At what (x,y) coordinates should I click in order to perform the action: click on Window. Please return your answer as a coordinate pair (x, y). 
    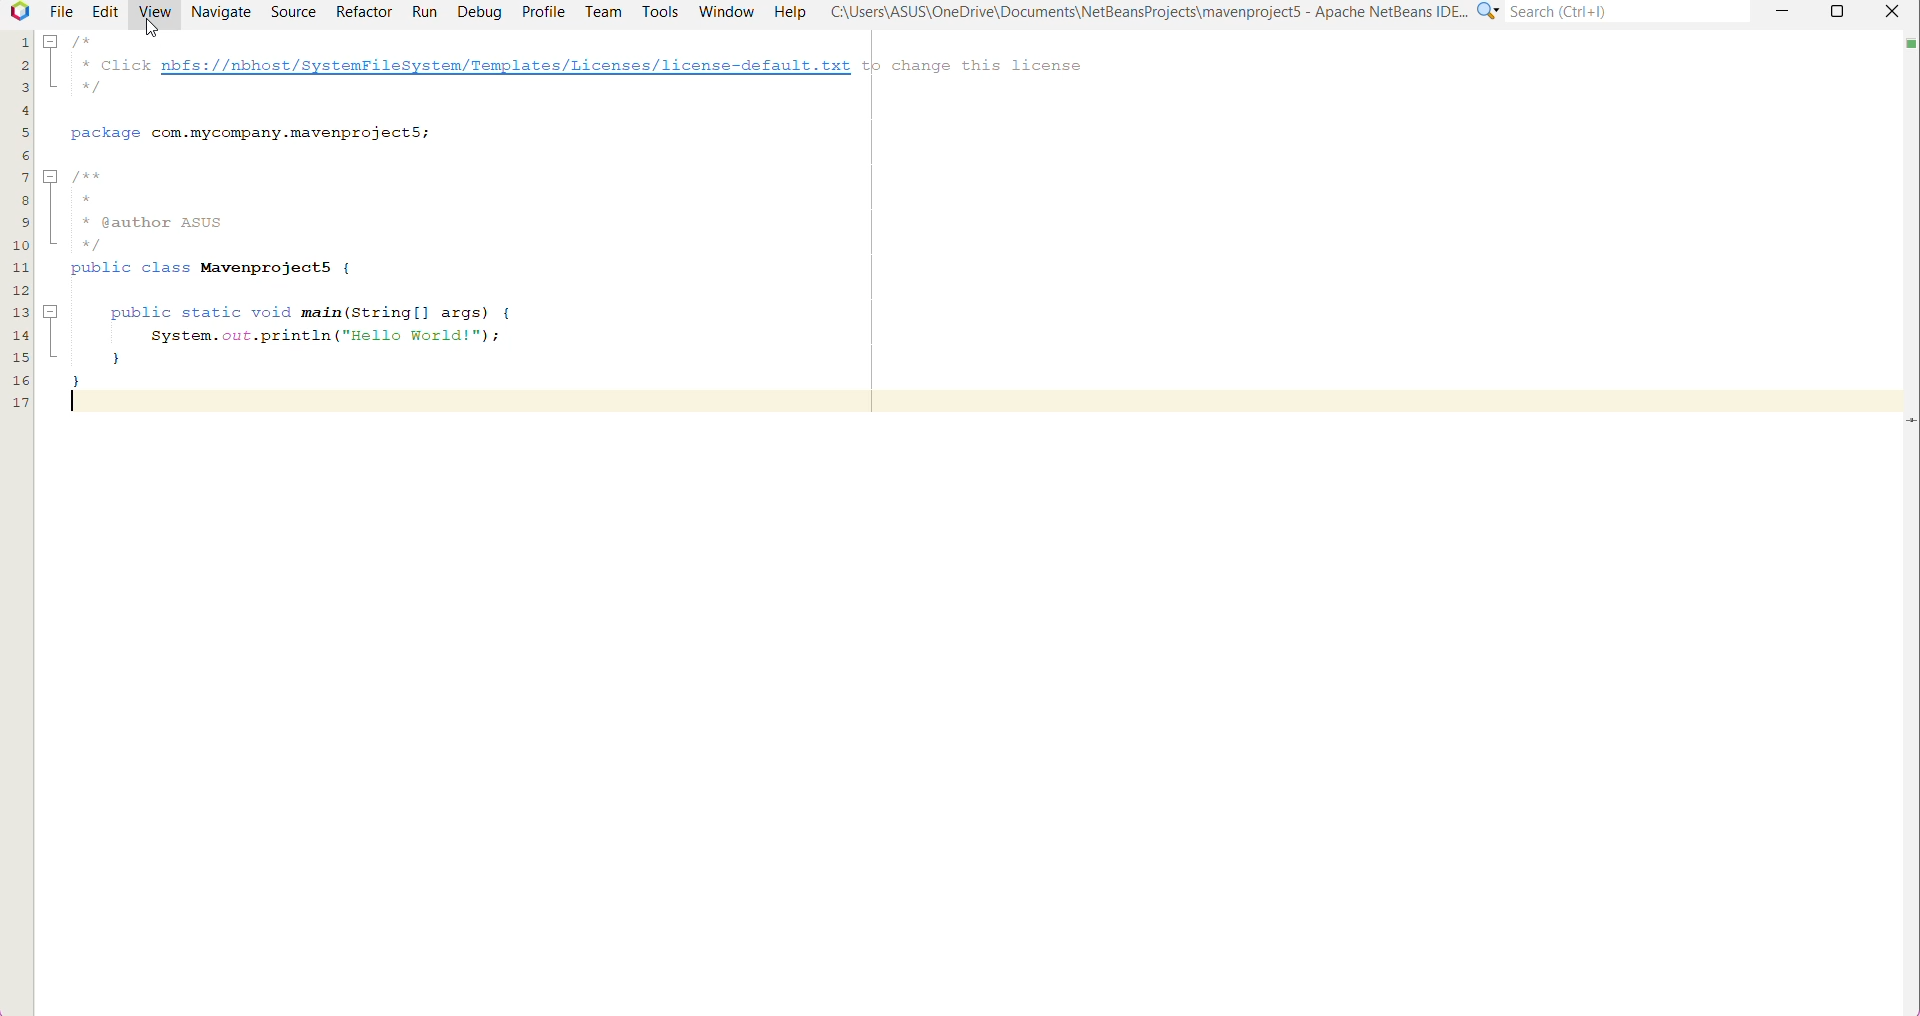
    Looking at the image, I should click on (725, 11).